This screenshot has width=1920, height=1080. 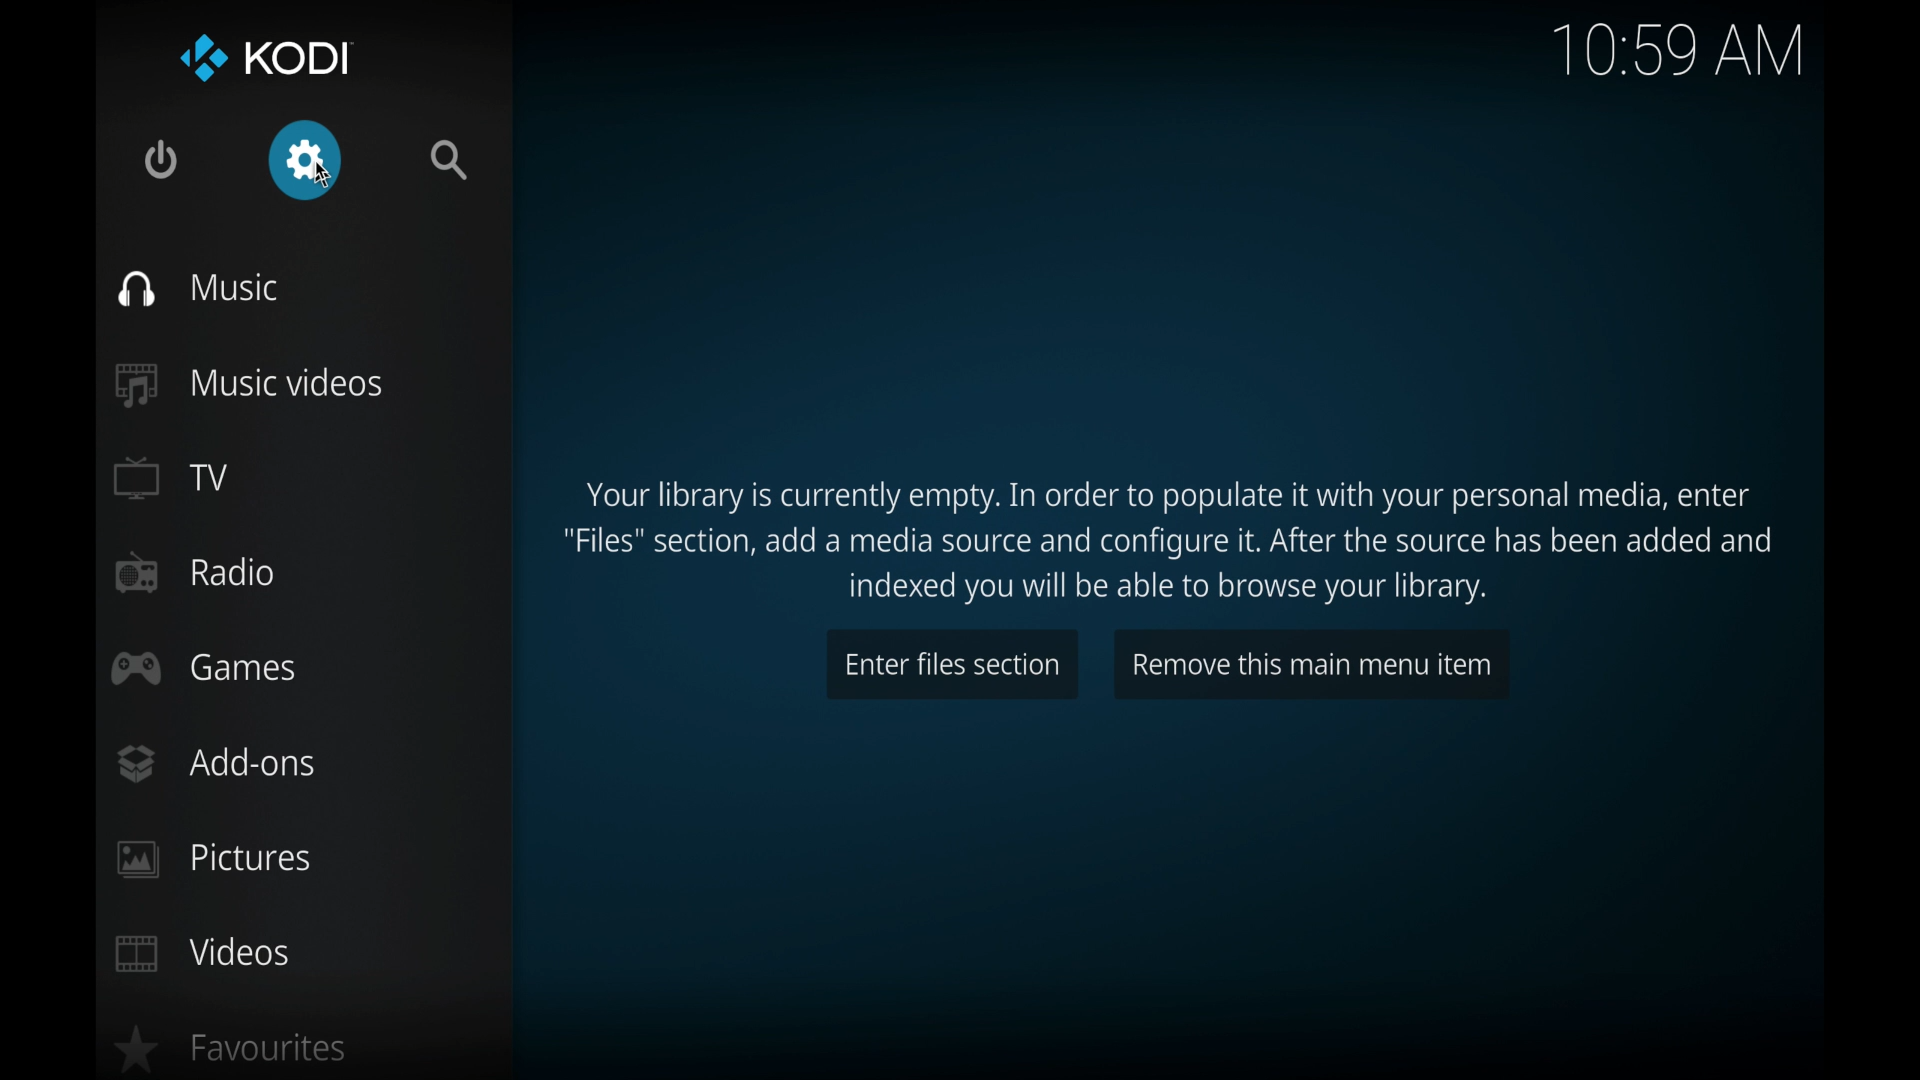 What do you see at coordinates (451, 161) in the screenshot?
I see `search` at bounding box center [451, 161].